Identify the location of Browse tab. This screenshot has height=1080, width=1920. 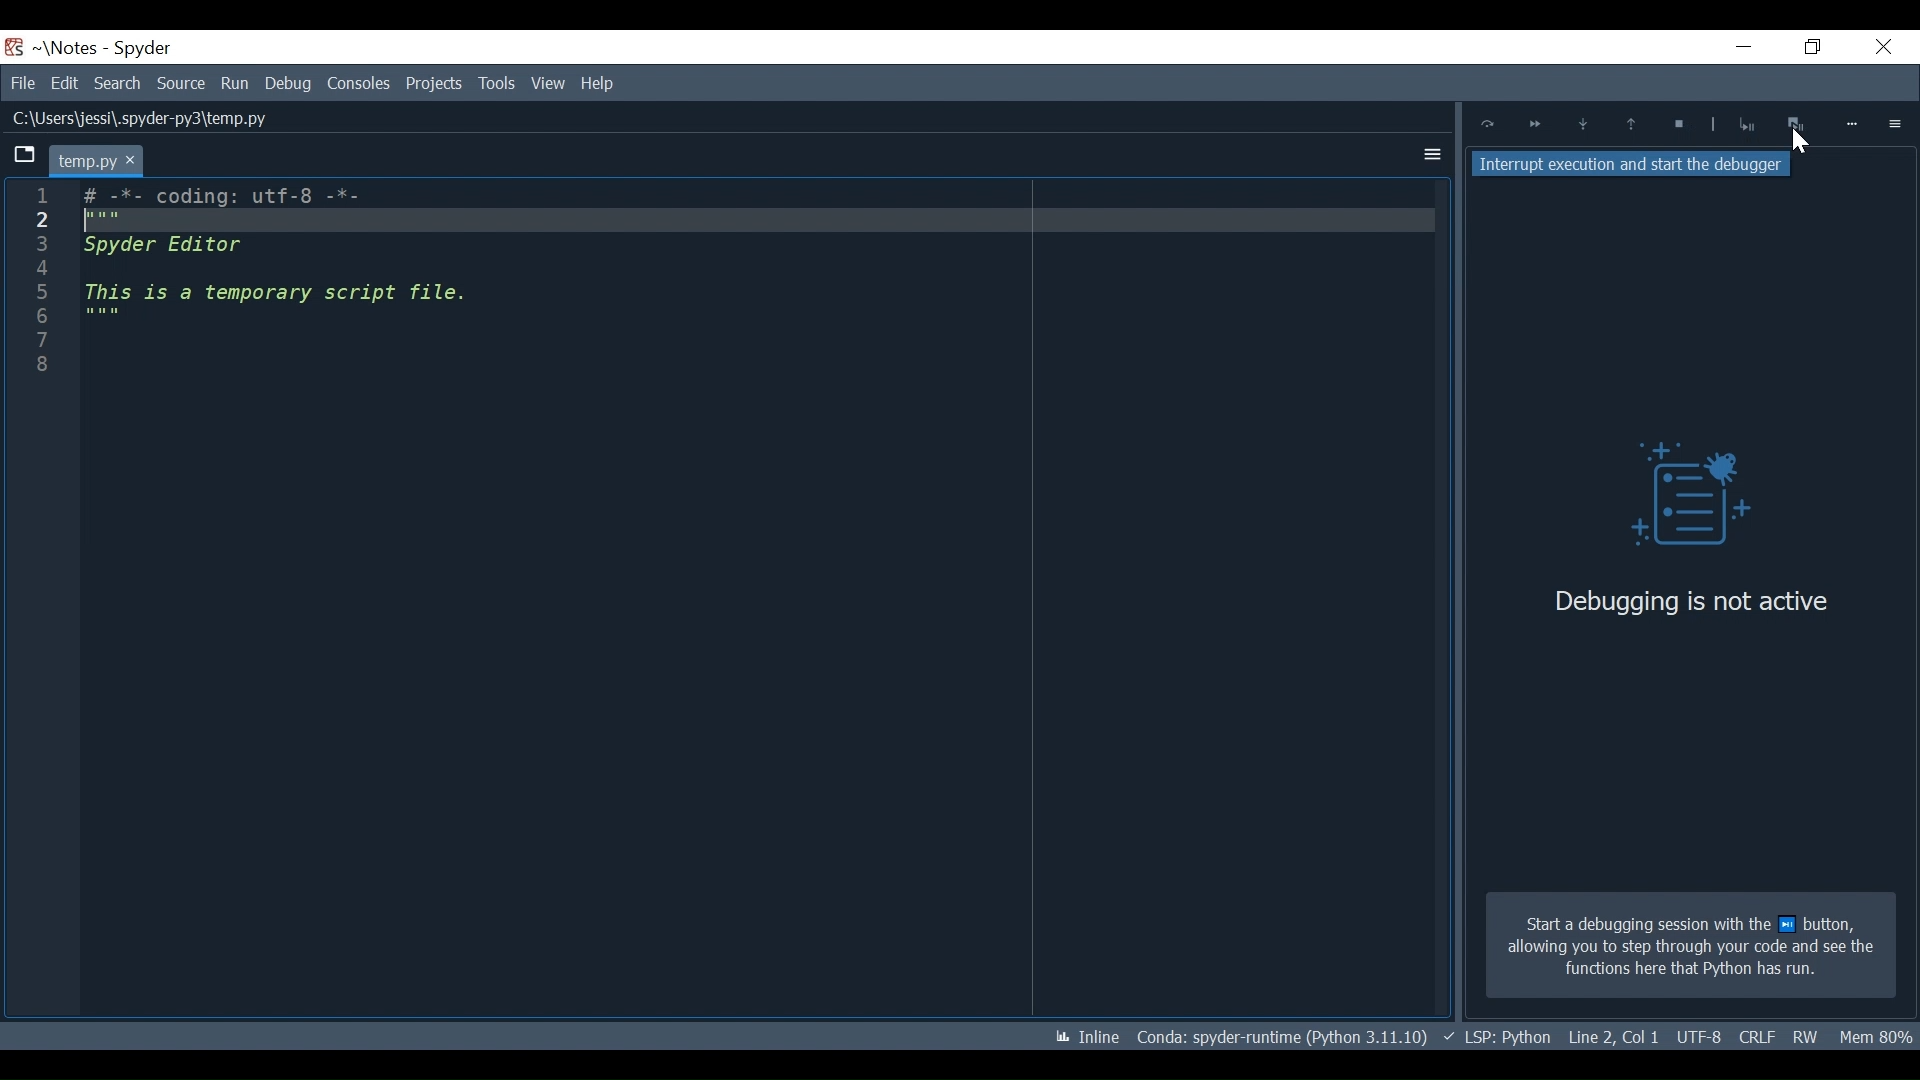
(24, 157).